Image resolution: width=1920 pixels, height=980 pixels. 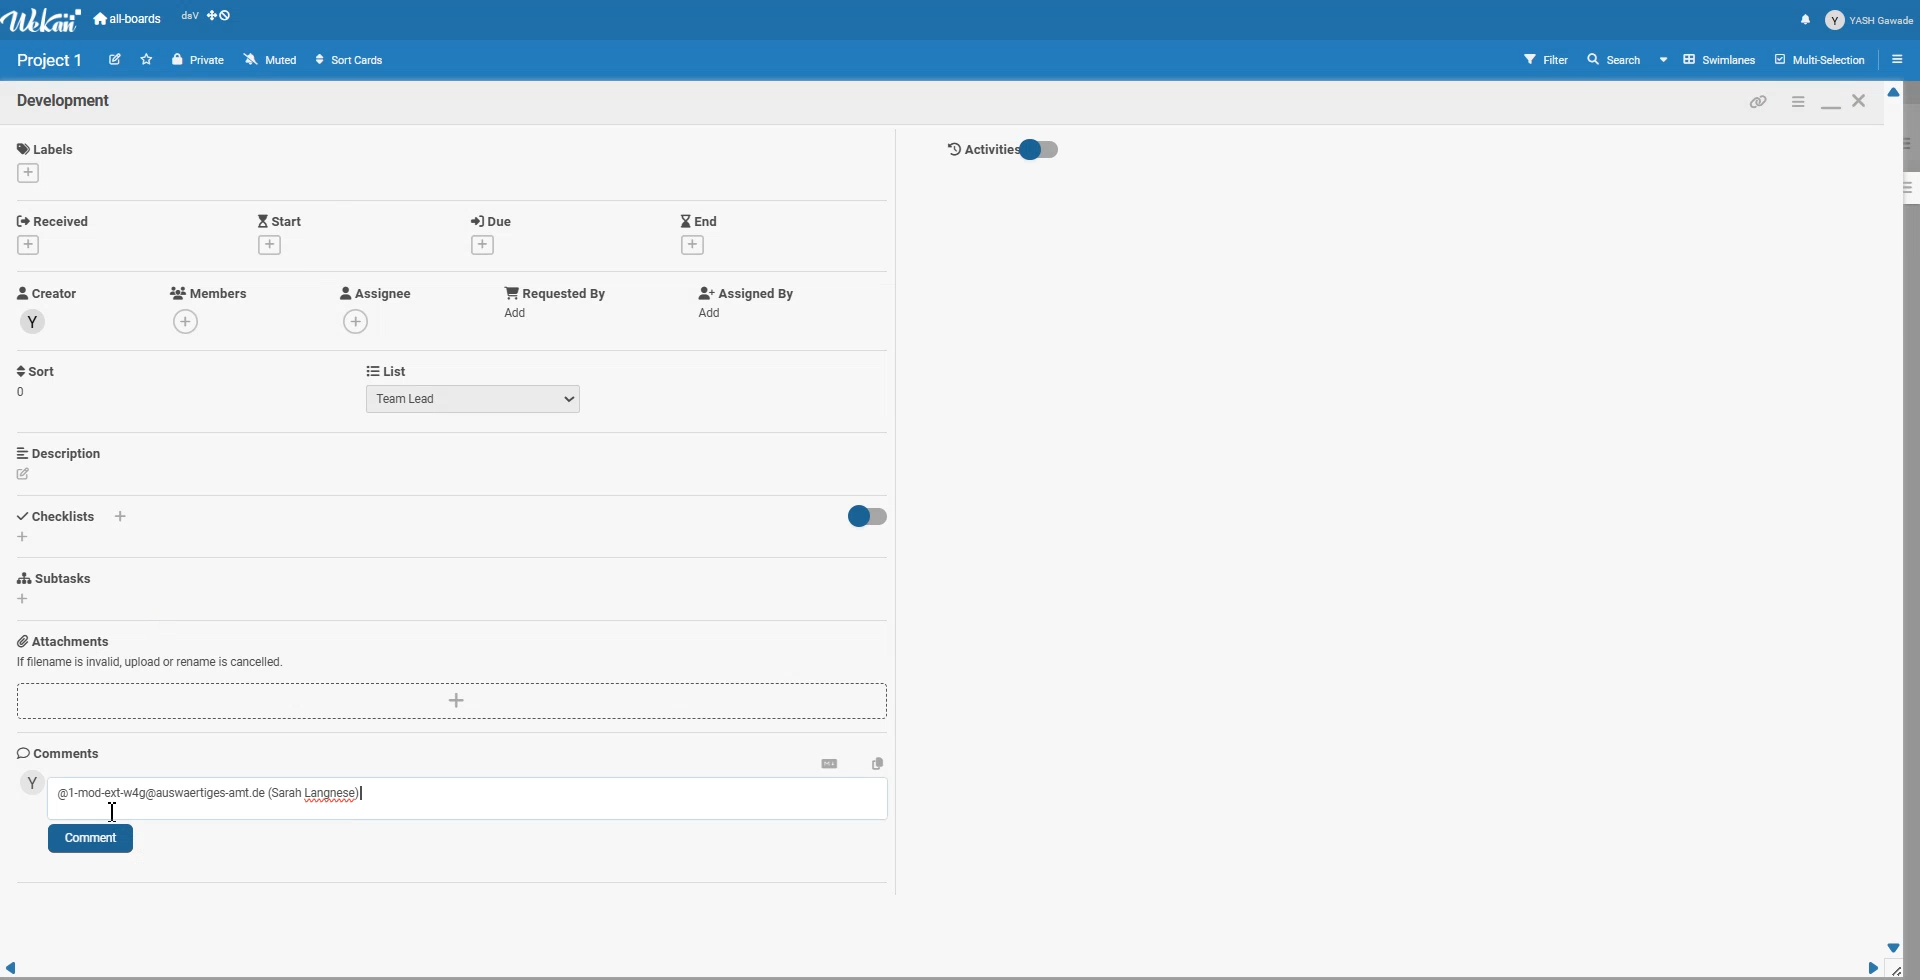 I want to click on Toggle, so click(x=865, y=517).